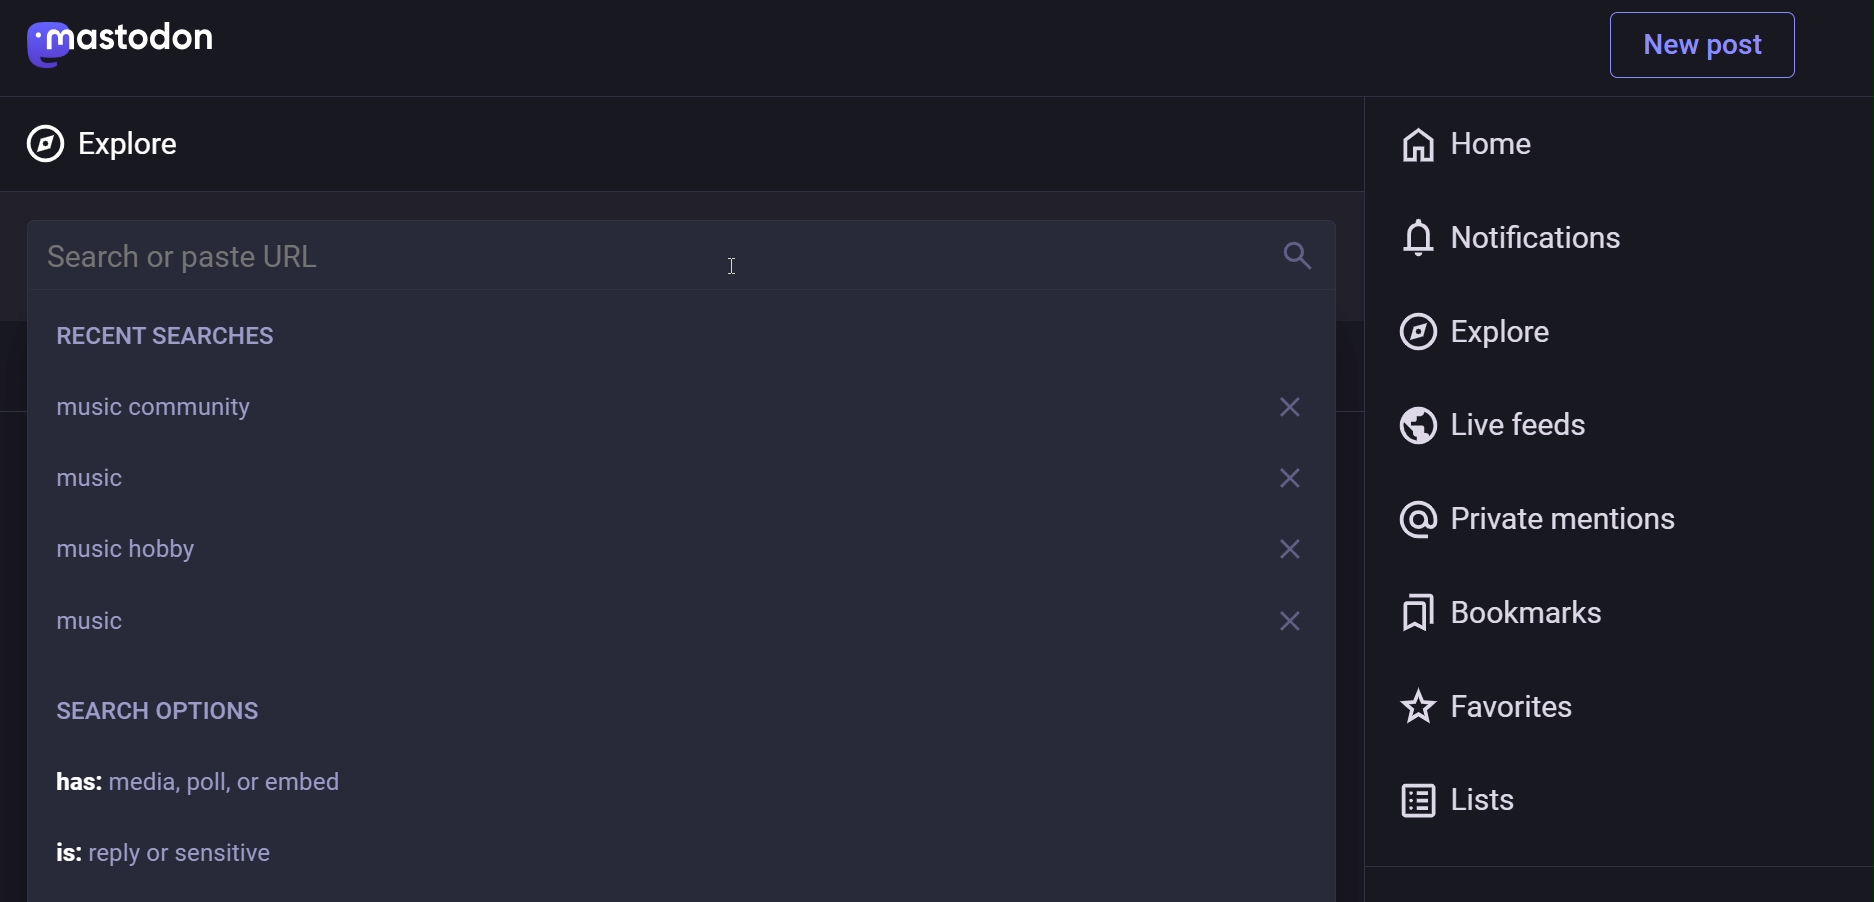  Describe the element at coordinates (101, 482) in the screenshot. I see `music` at that location.